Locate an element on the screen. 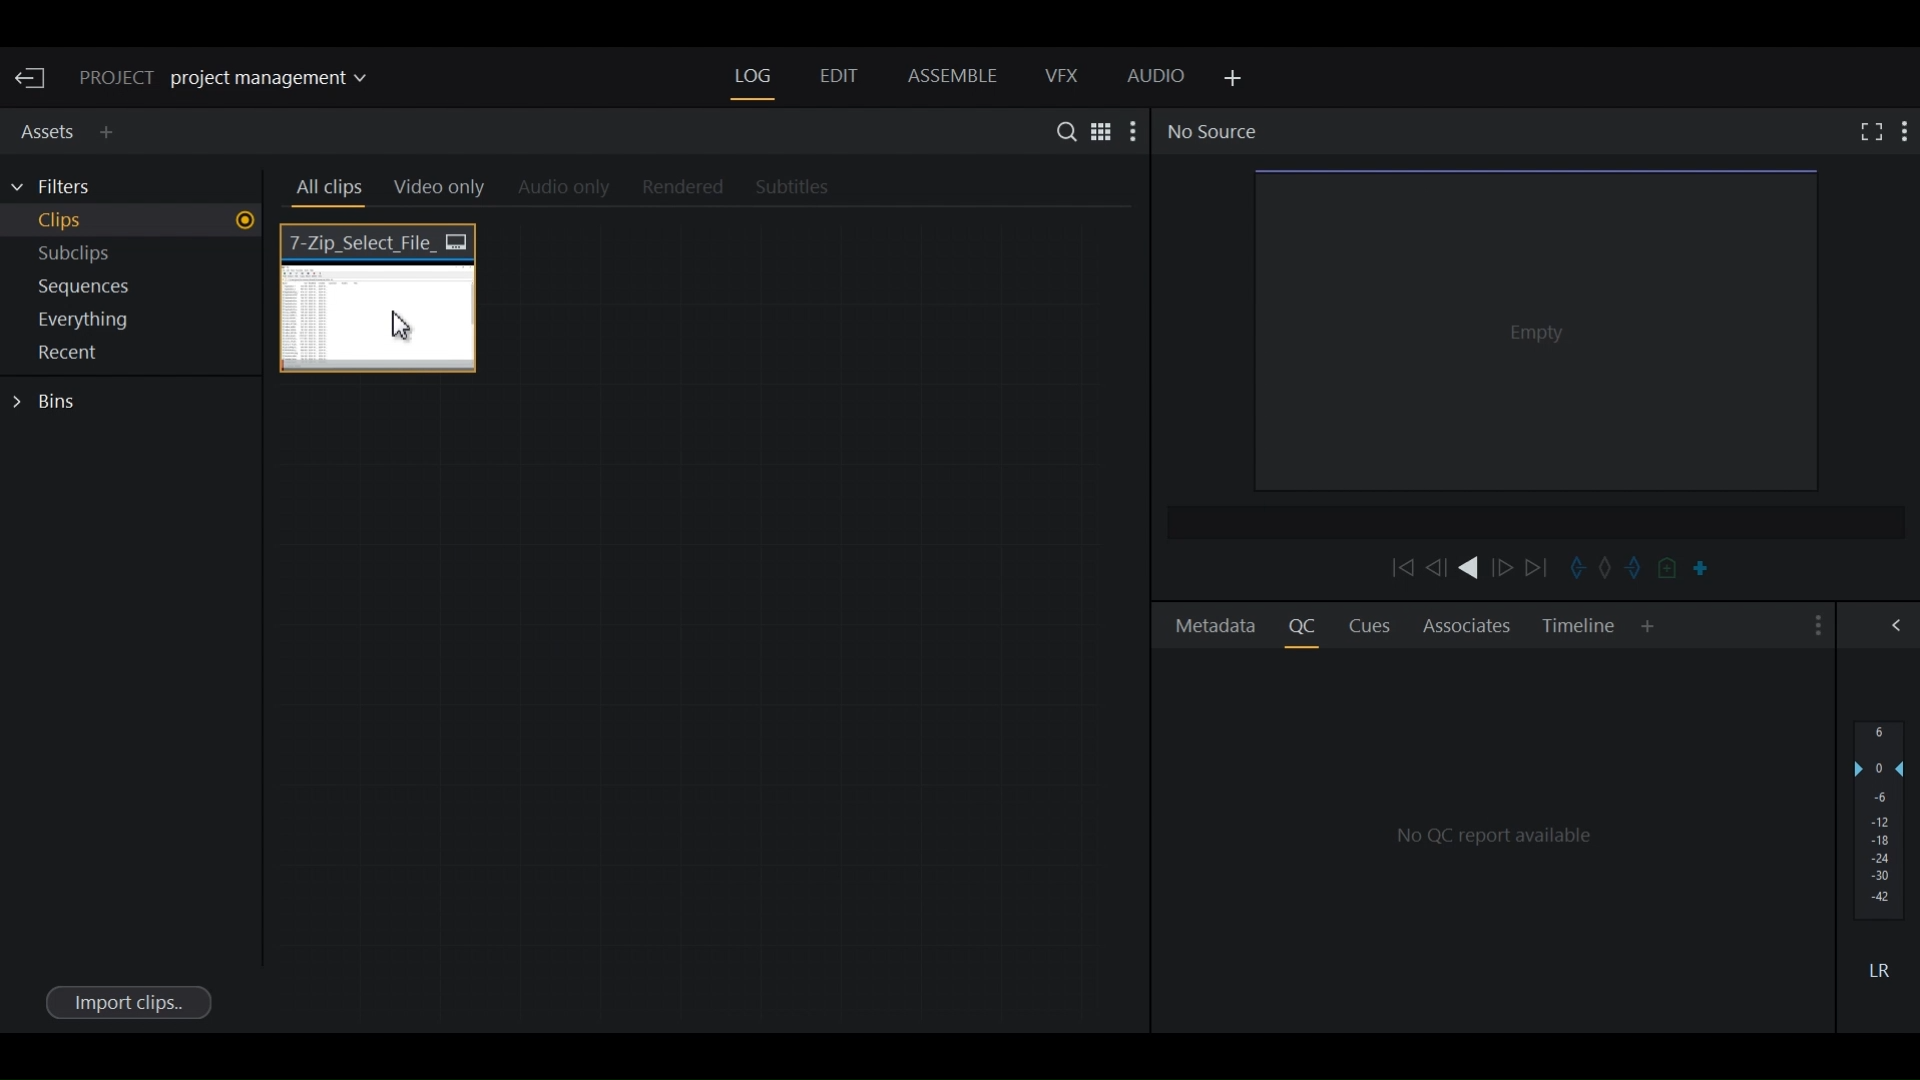  No Source is located at coordinates (1211, 132).